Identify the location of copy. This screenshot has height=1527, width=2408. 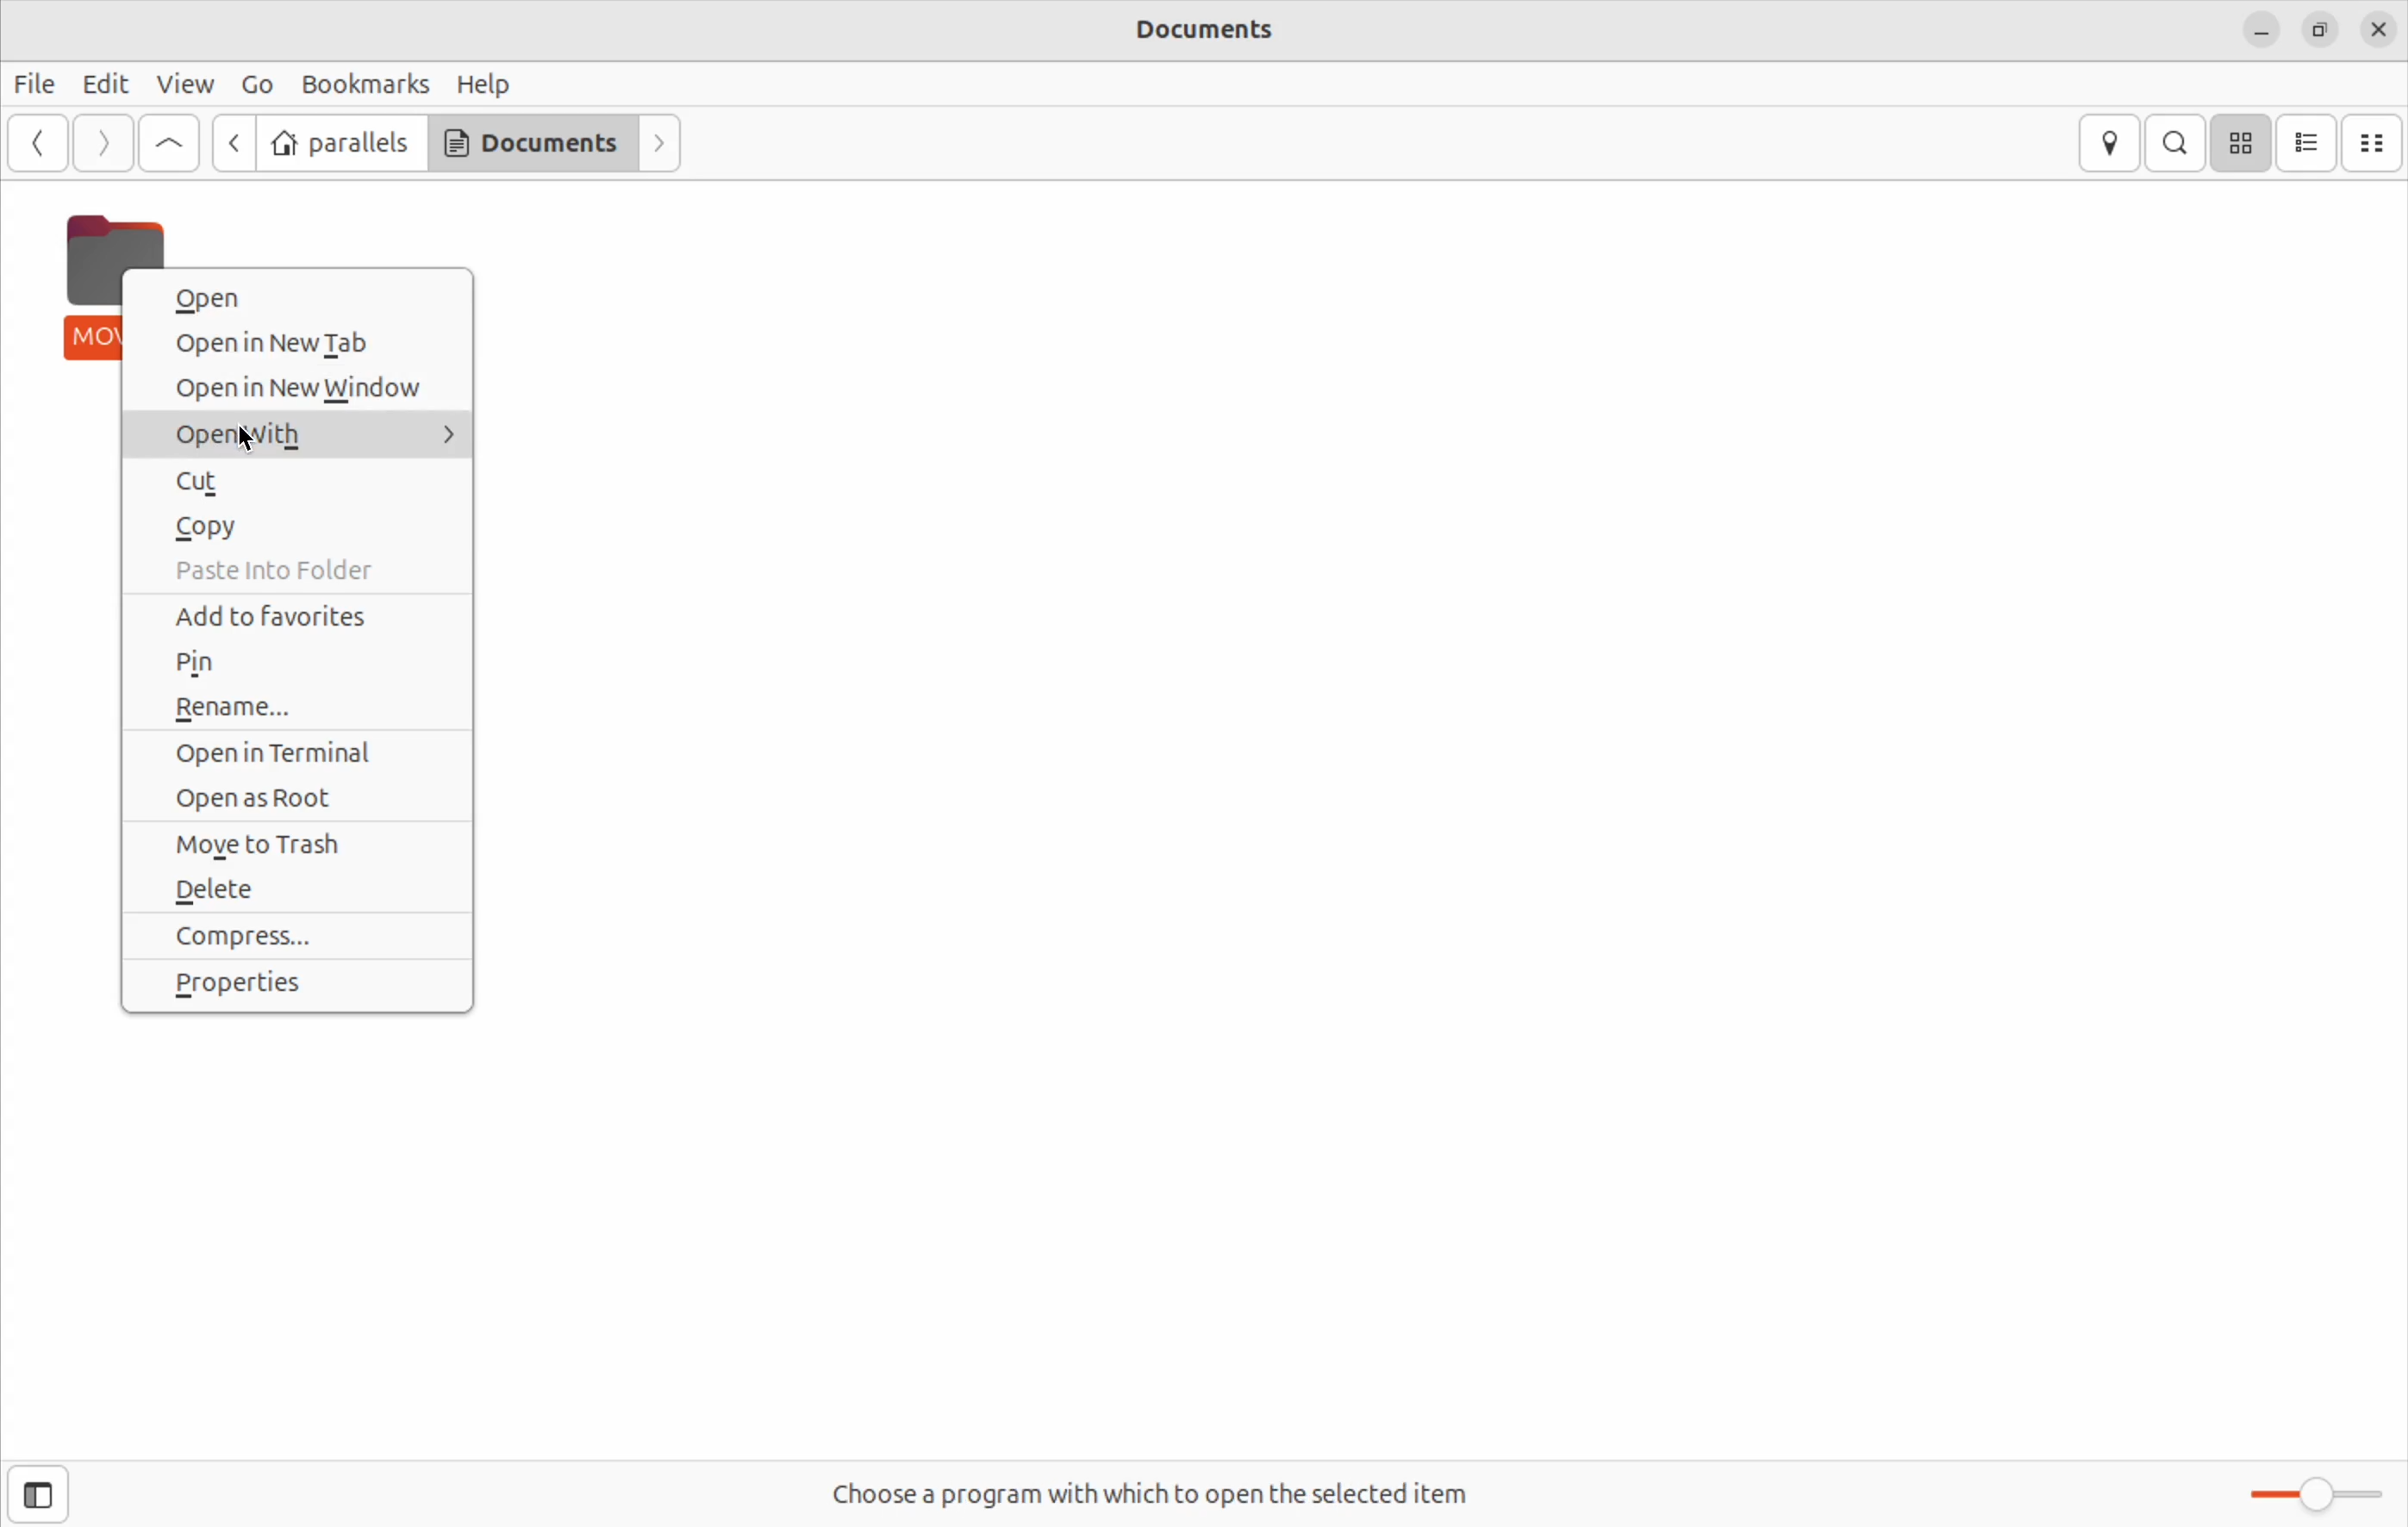
(300, 527).